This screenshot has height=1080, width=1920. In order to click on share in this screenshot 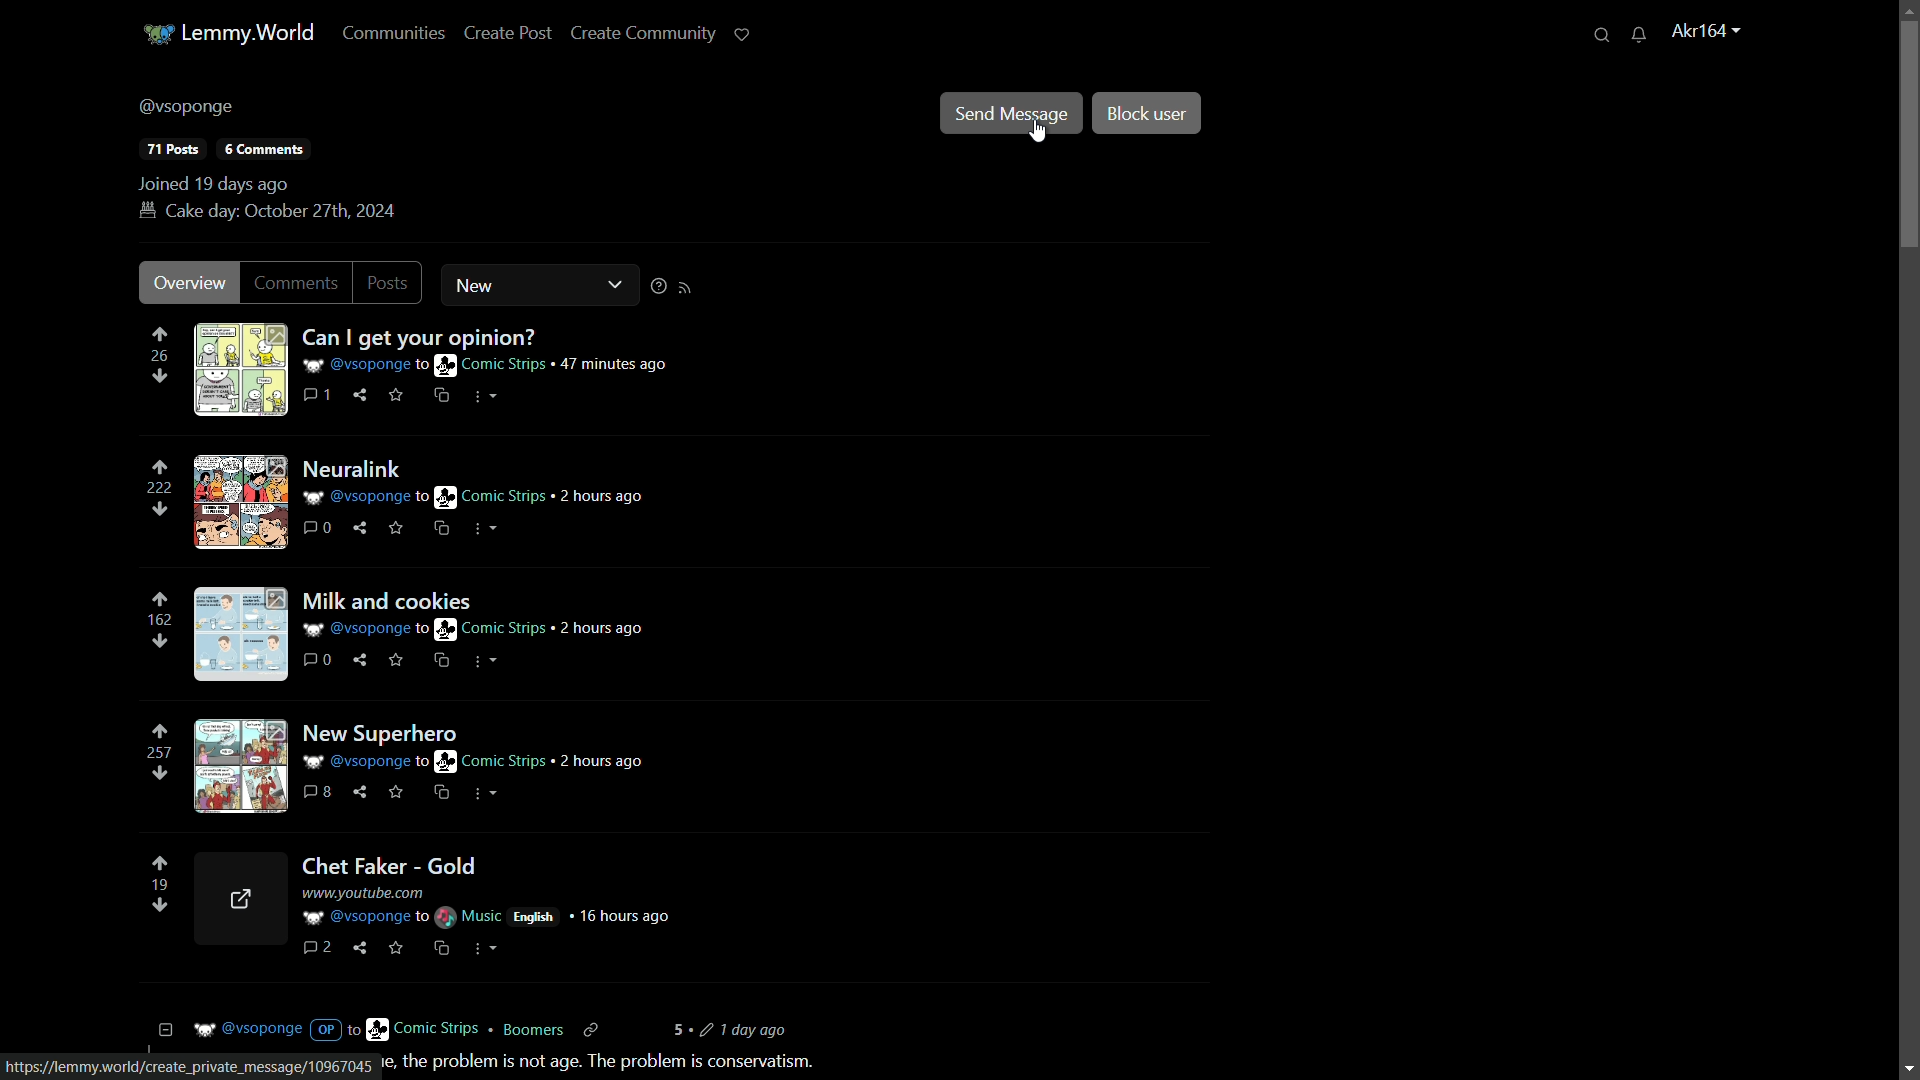, I will do `click(368, 796)`.